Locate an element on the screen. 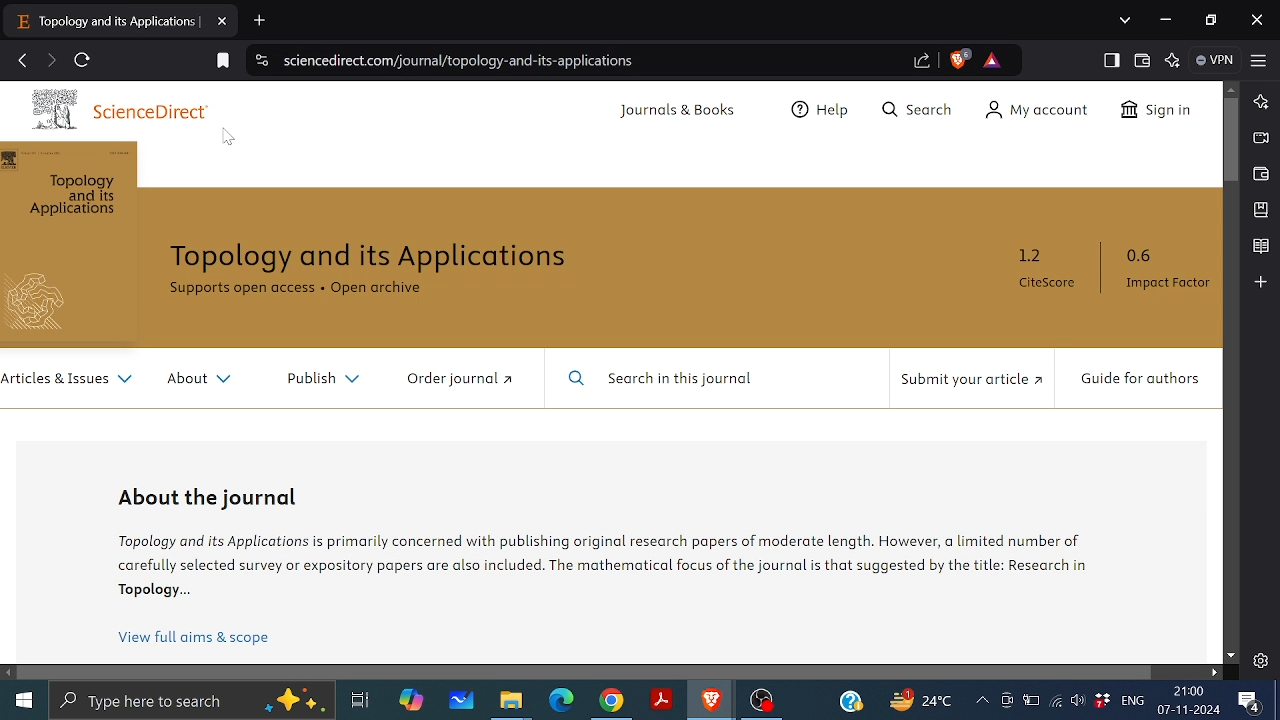 Image resolution: width=1280 pixels, height=720 pixels. Topology and its Applications is located at coordinates (78, 196).